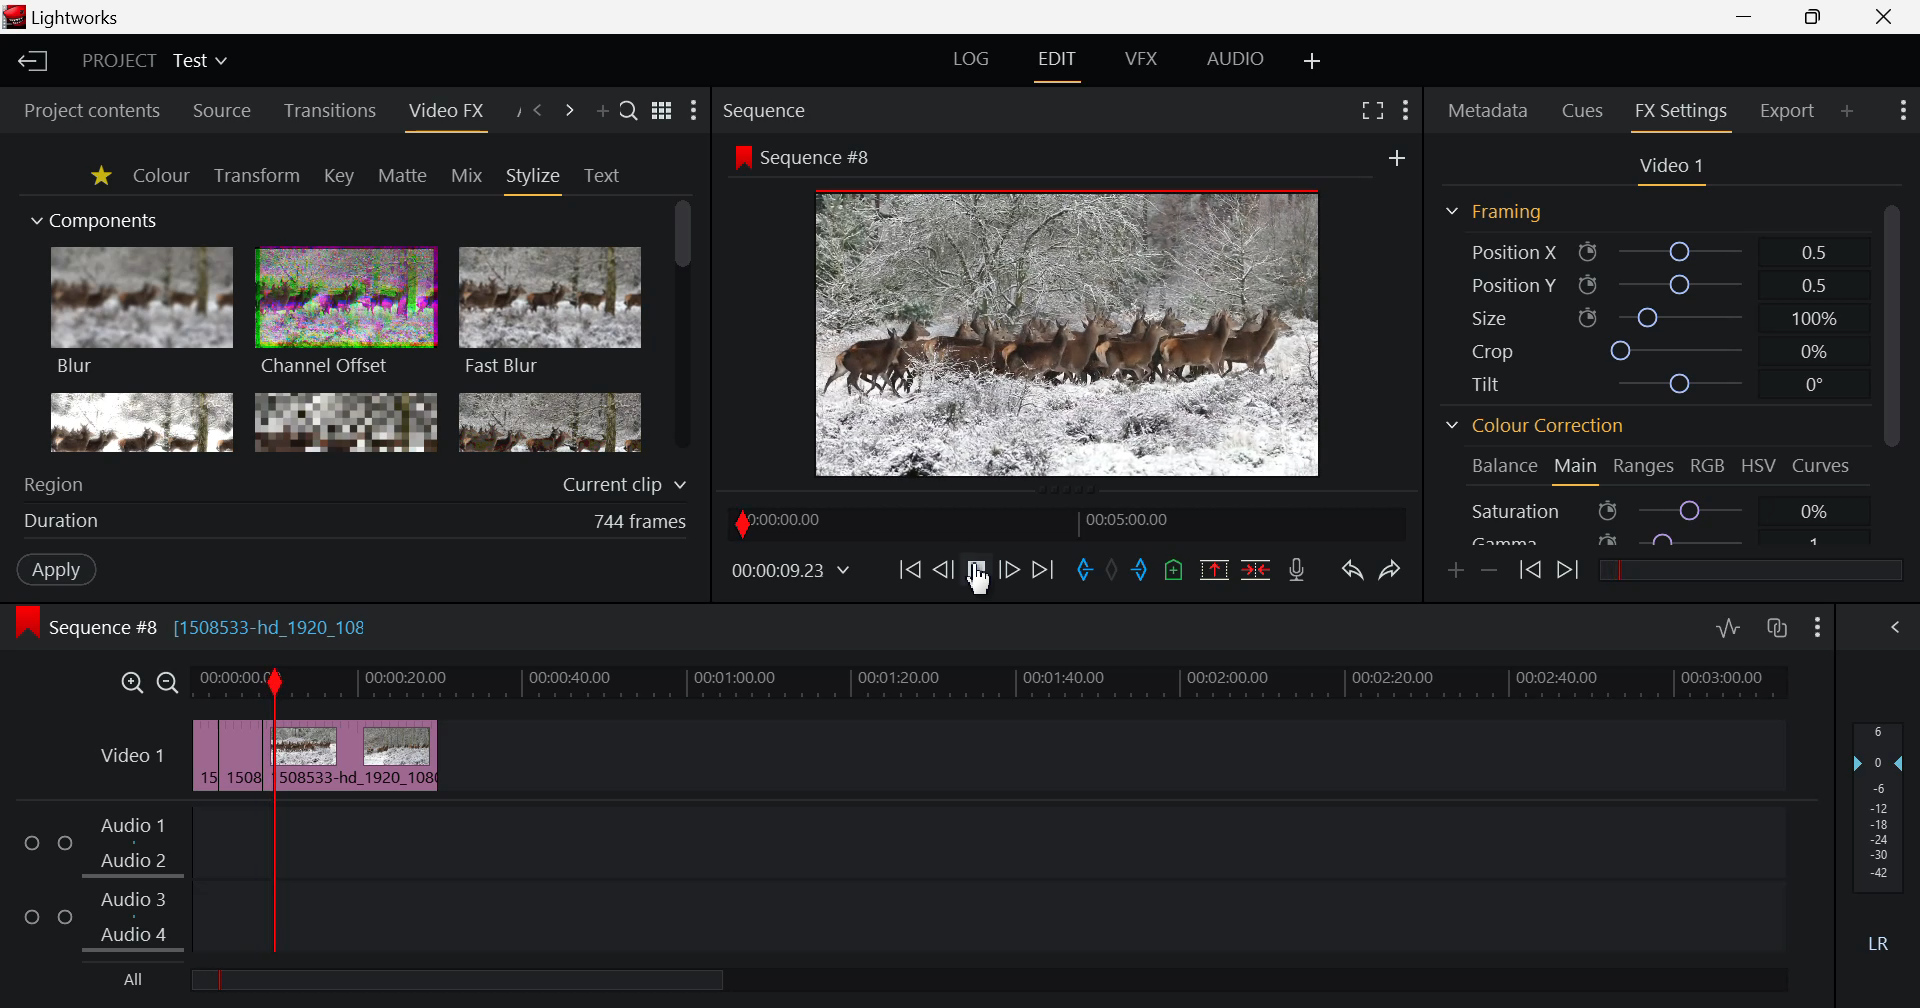  Describe the element at coordinates (143, 423) in the screenshot. I see `Glow` at that location.